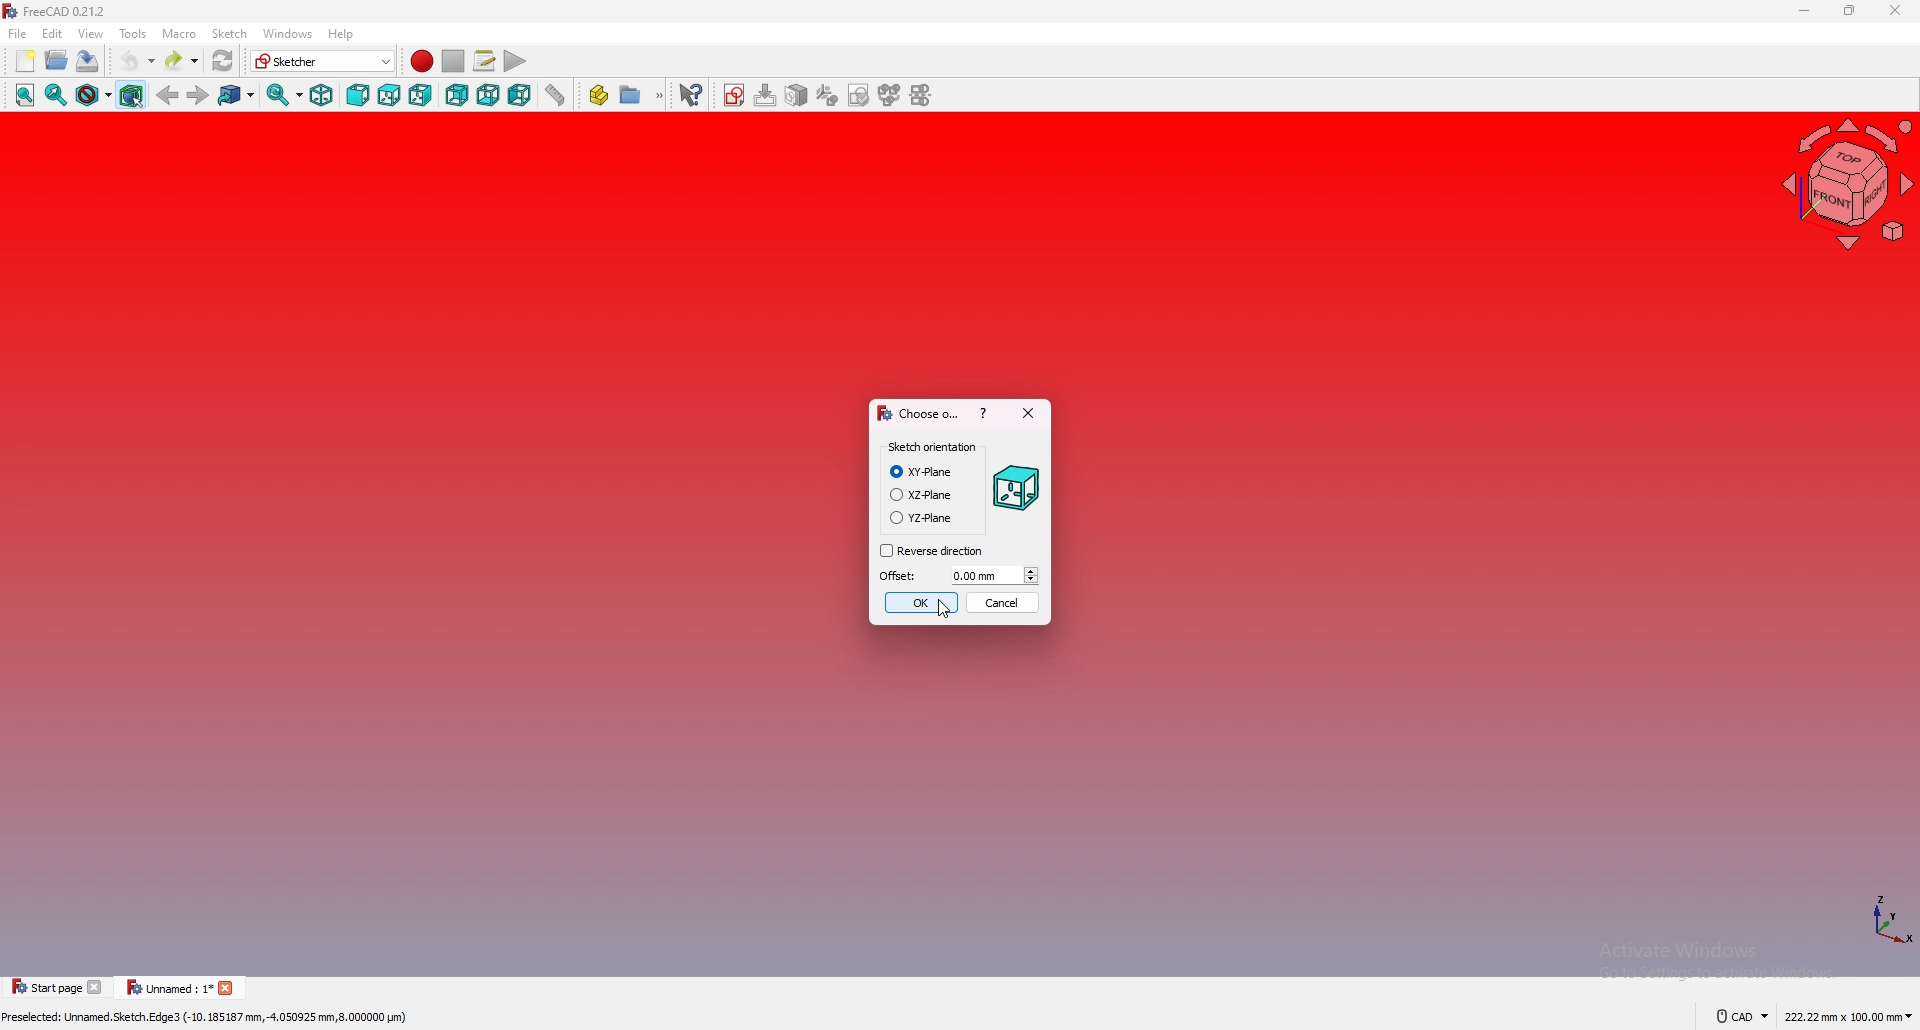 The image size is (1920, 1030). What do you see at coordinates (1894, 10) in the screenshot?
I see `close` at bounding box center [1894, 10].